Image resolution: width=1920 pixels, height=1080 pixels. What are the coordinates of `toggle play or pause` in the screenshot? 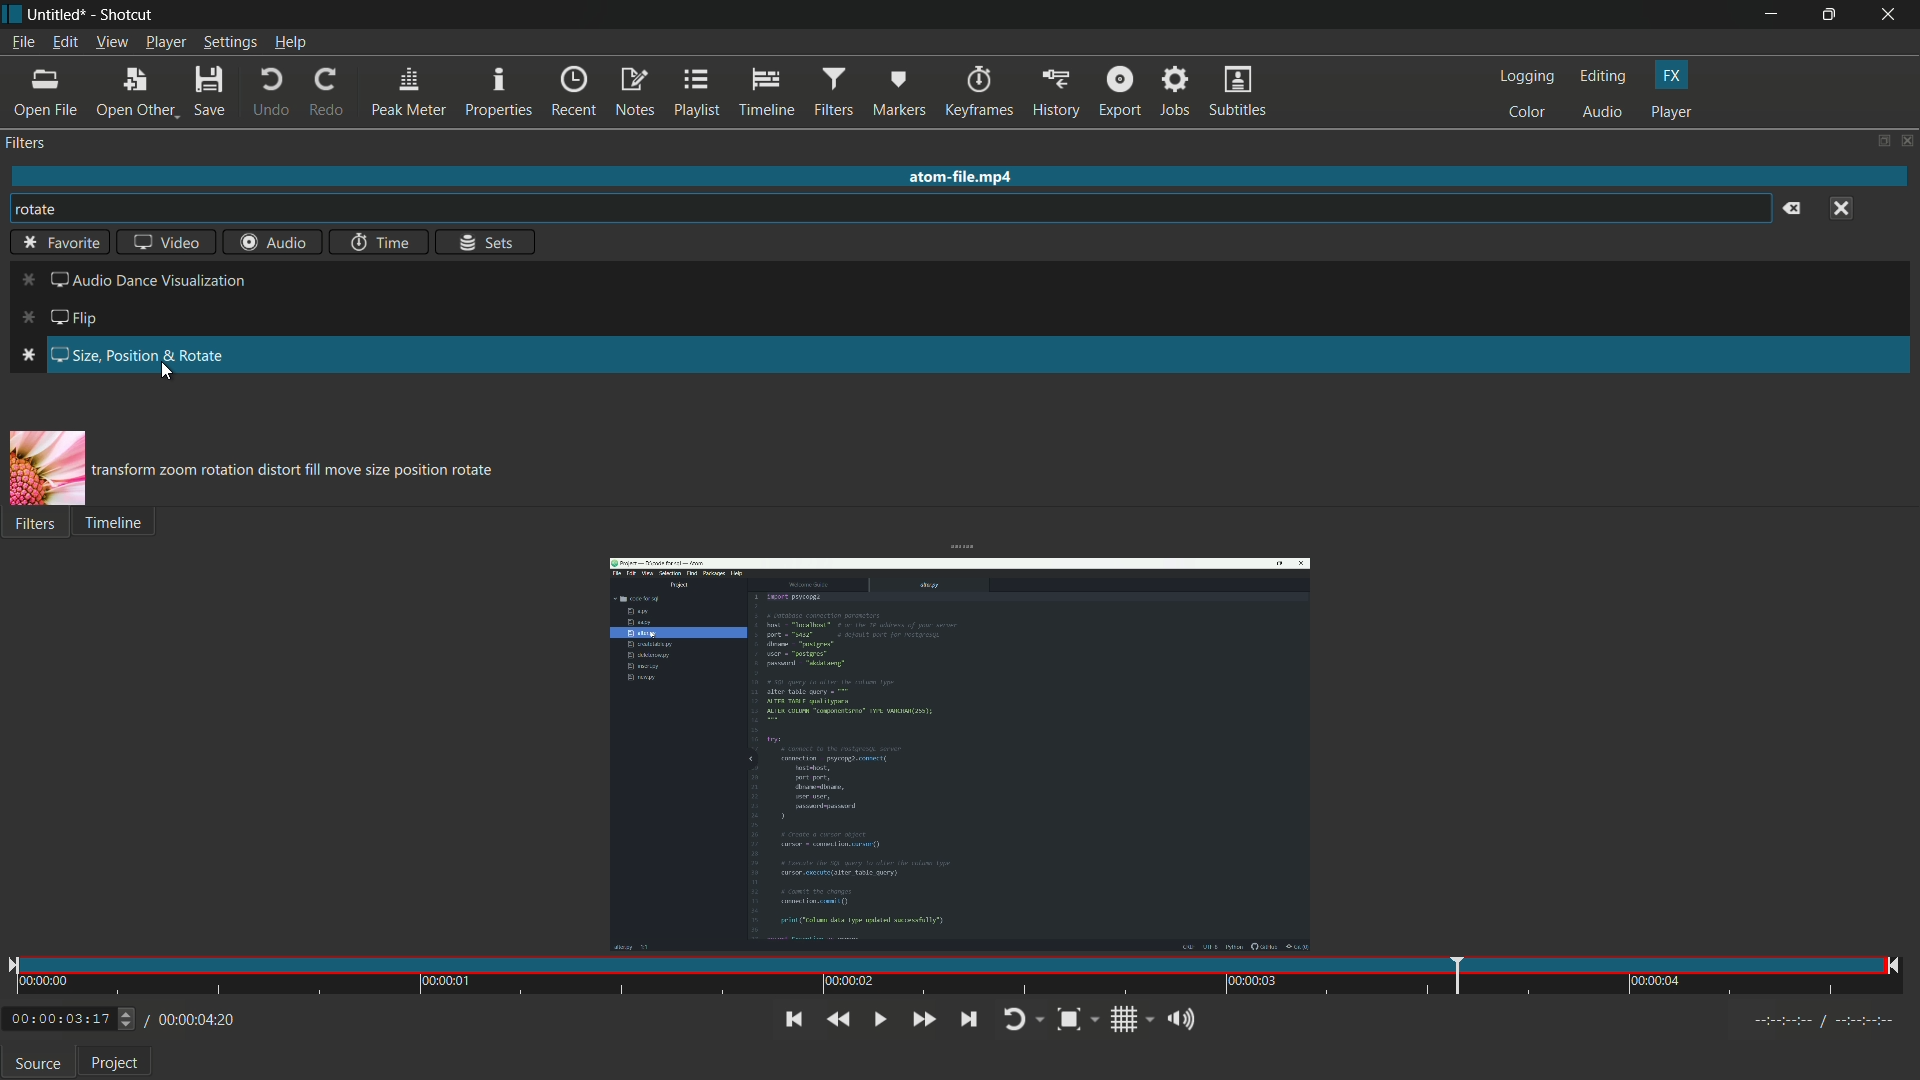 It's located at (880, 1021).